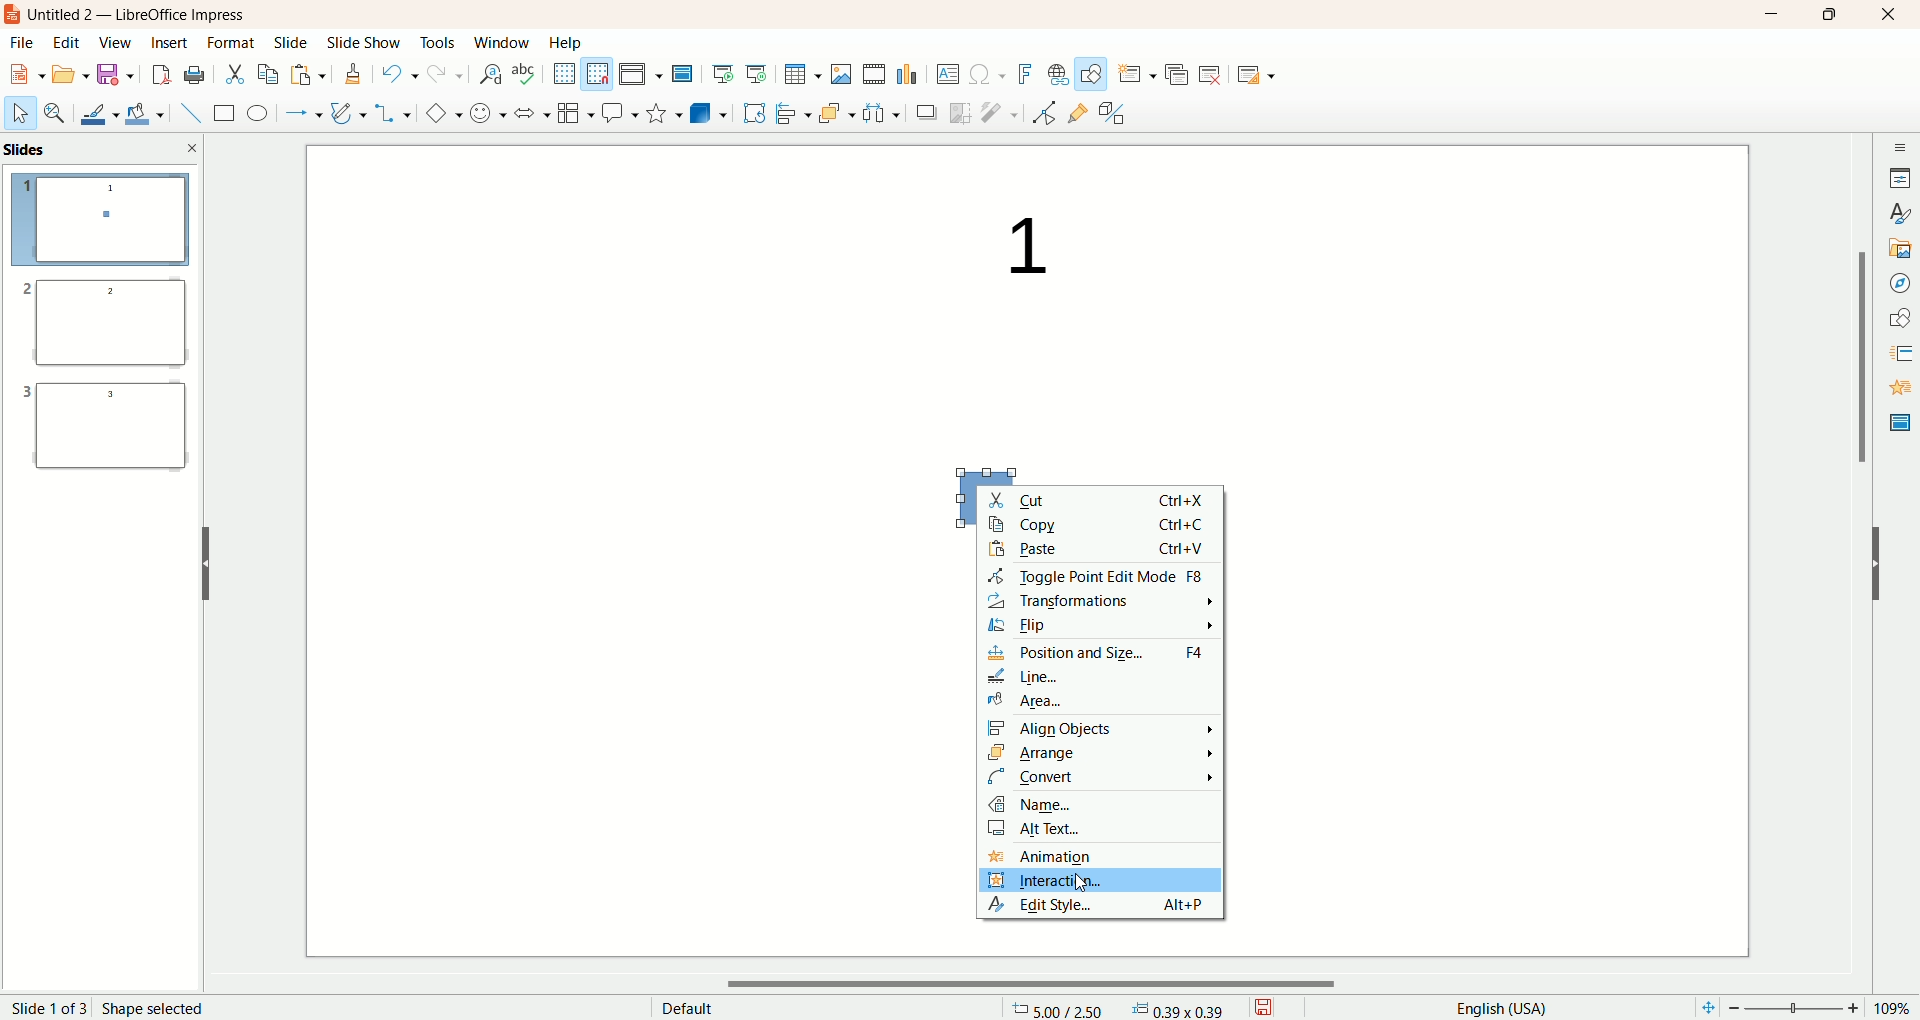  Describe the element at coordinates (1269, 77) in the screenshot. I see `slide layout` at that location.